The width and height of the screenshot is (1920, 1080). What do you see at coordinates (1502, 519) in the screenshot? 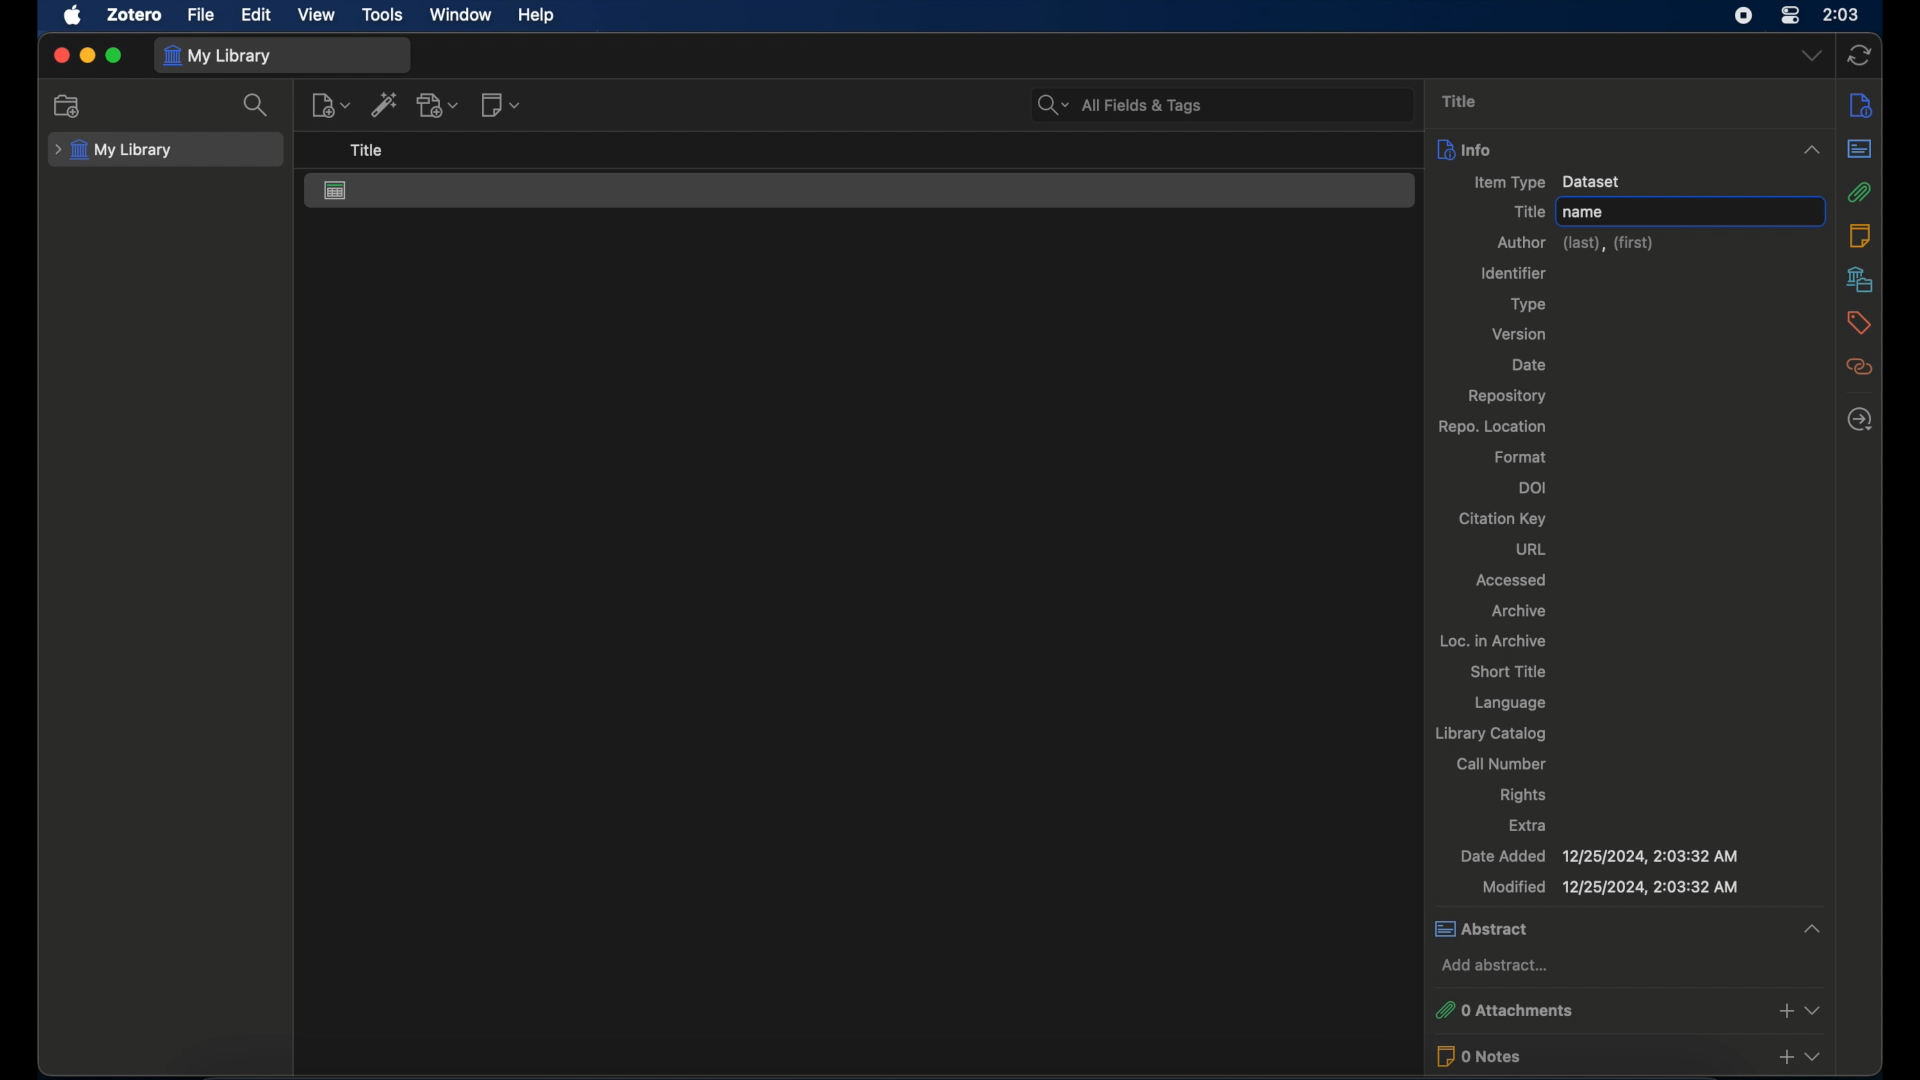
I see `citation key` at bounding box center [1502, 519].